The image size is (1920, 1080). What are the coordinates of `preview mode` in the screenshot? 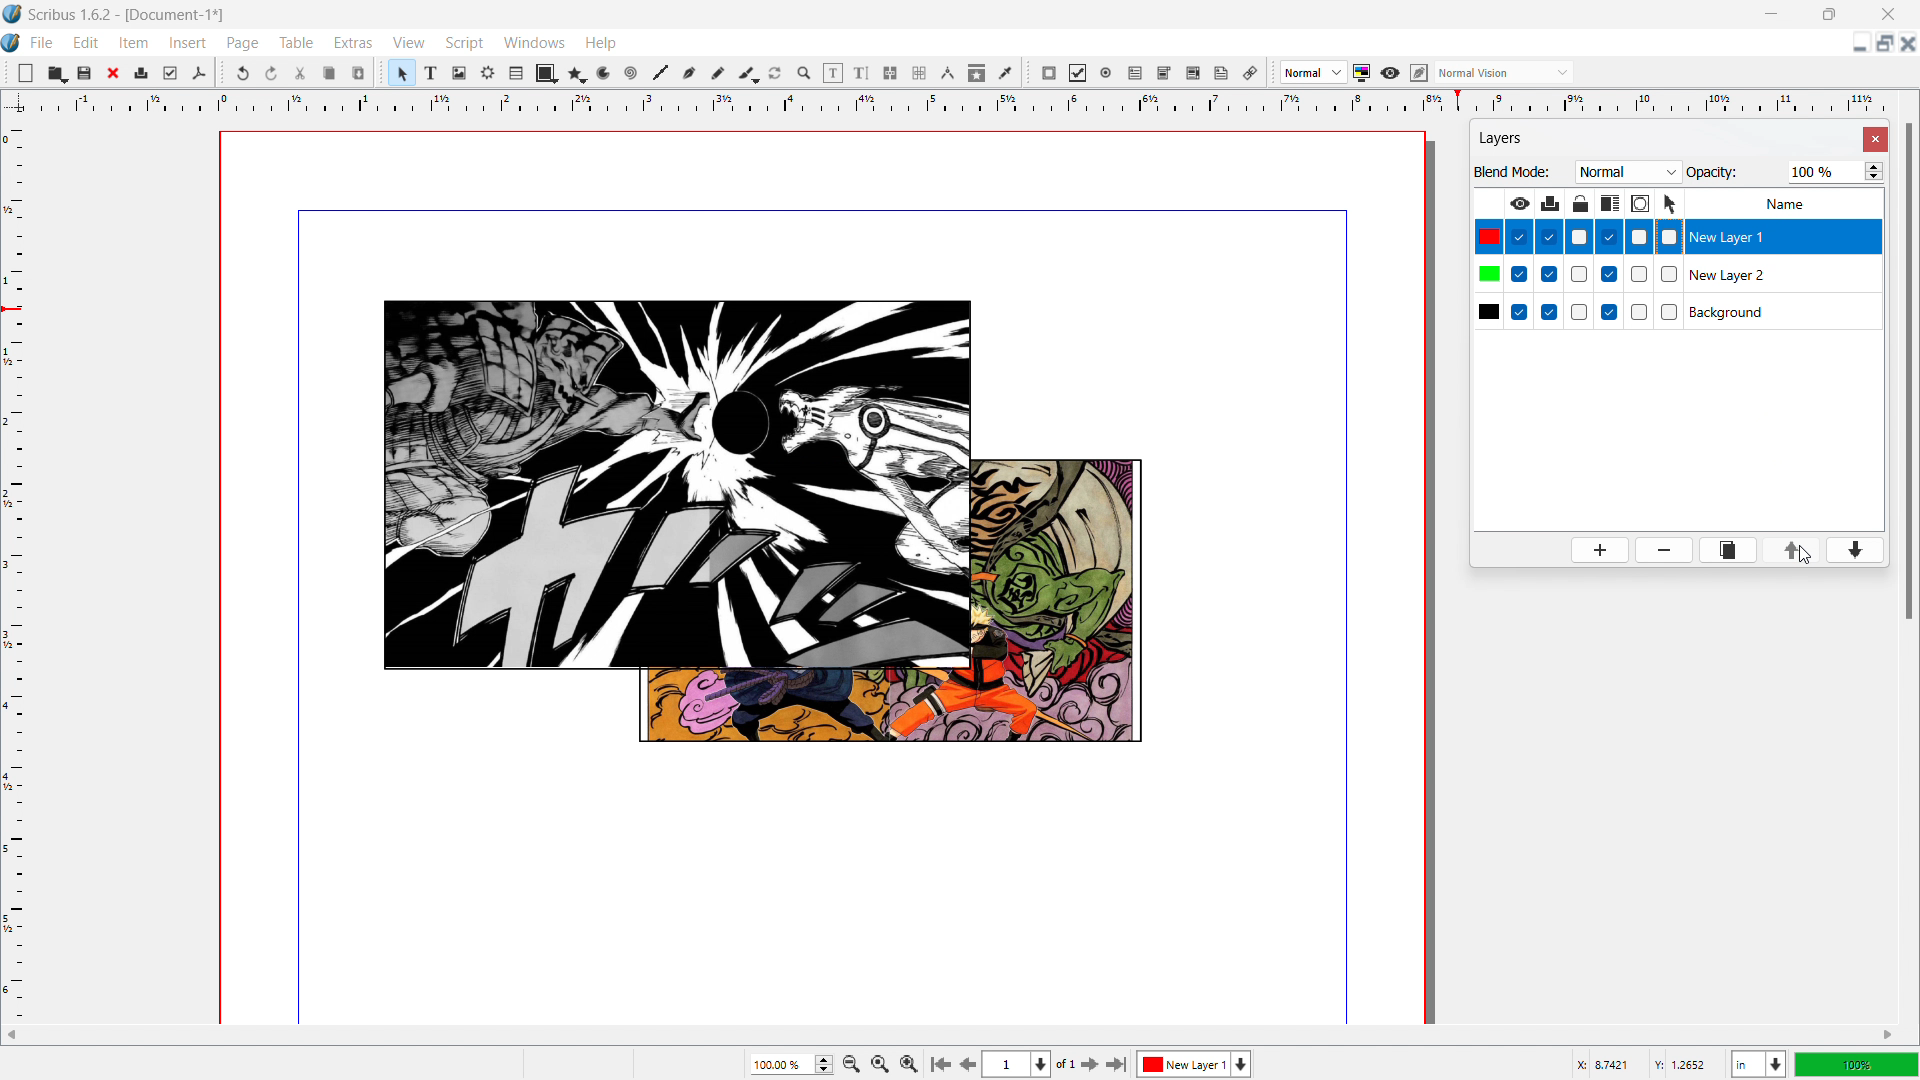 It's located at (1390, 72).